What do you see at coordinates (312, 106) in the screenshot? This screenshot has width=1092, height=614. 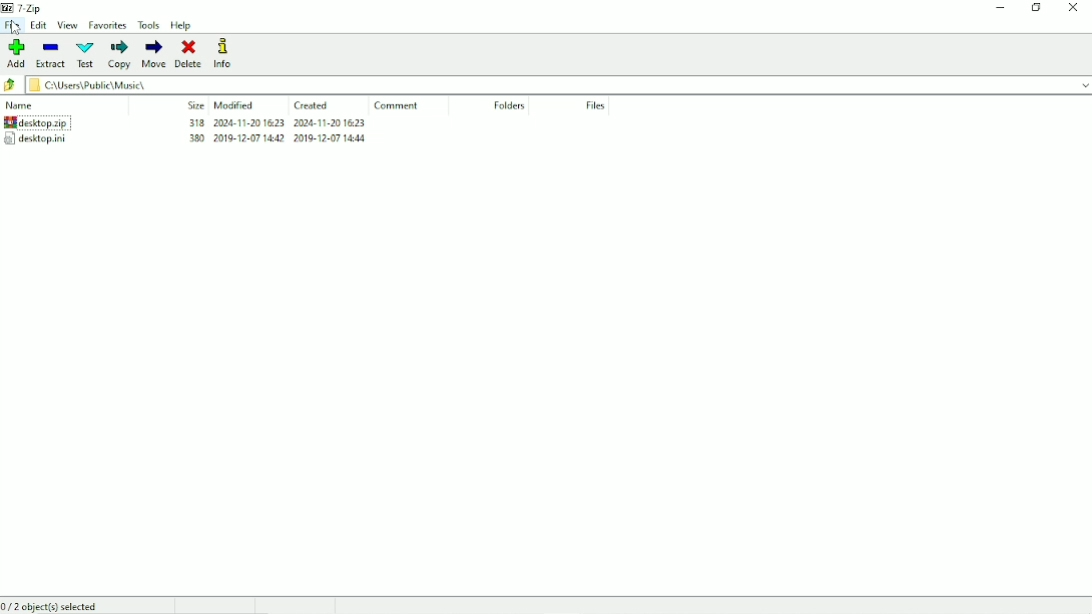 I see `Created` at bounding box center [312, 106].